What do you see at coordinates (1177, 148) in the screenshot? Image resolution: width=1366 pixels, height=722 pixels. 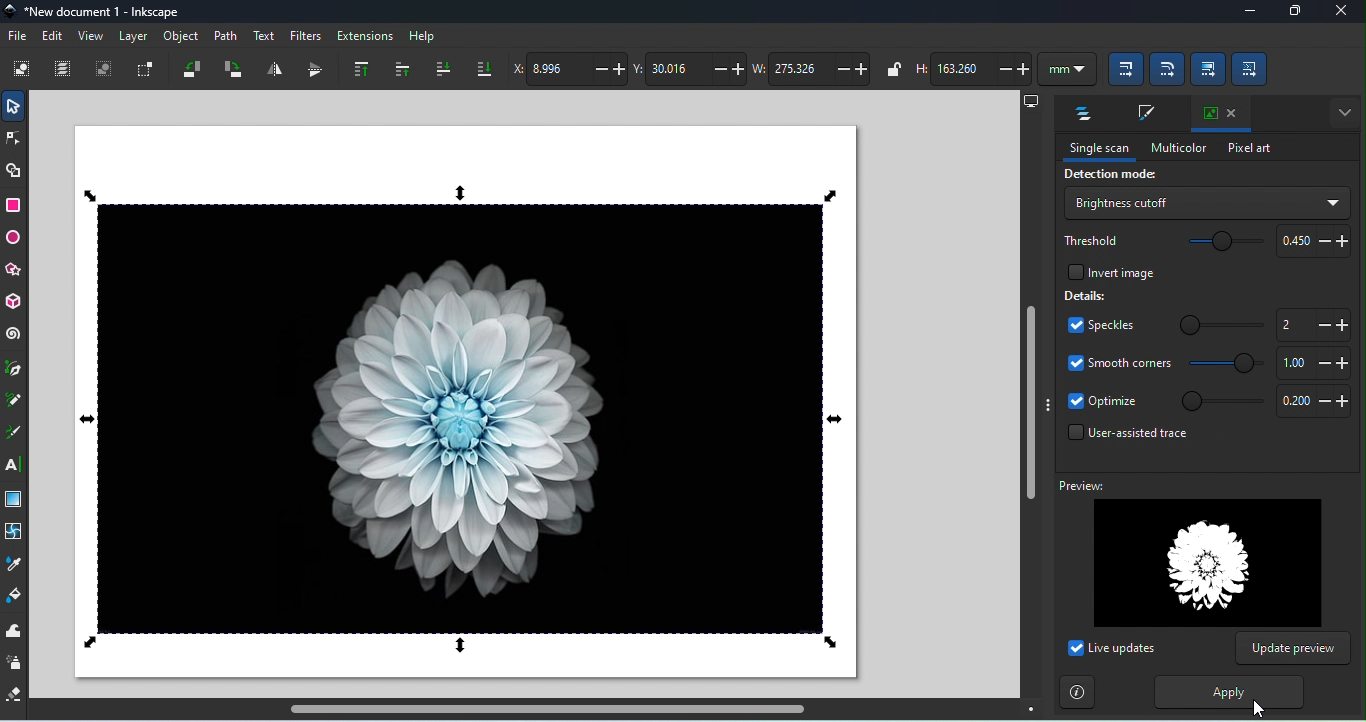 I see `Multi color` at bounding box center [1177, 148].